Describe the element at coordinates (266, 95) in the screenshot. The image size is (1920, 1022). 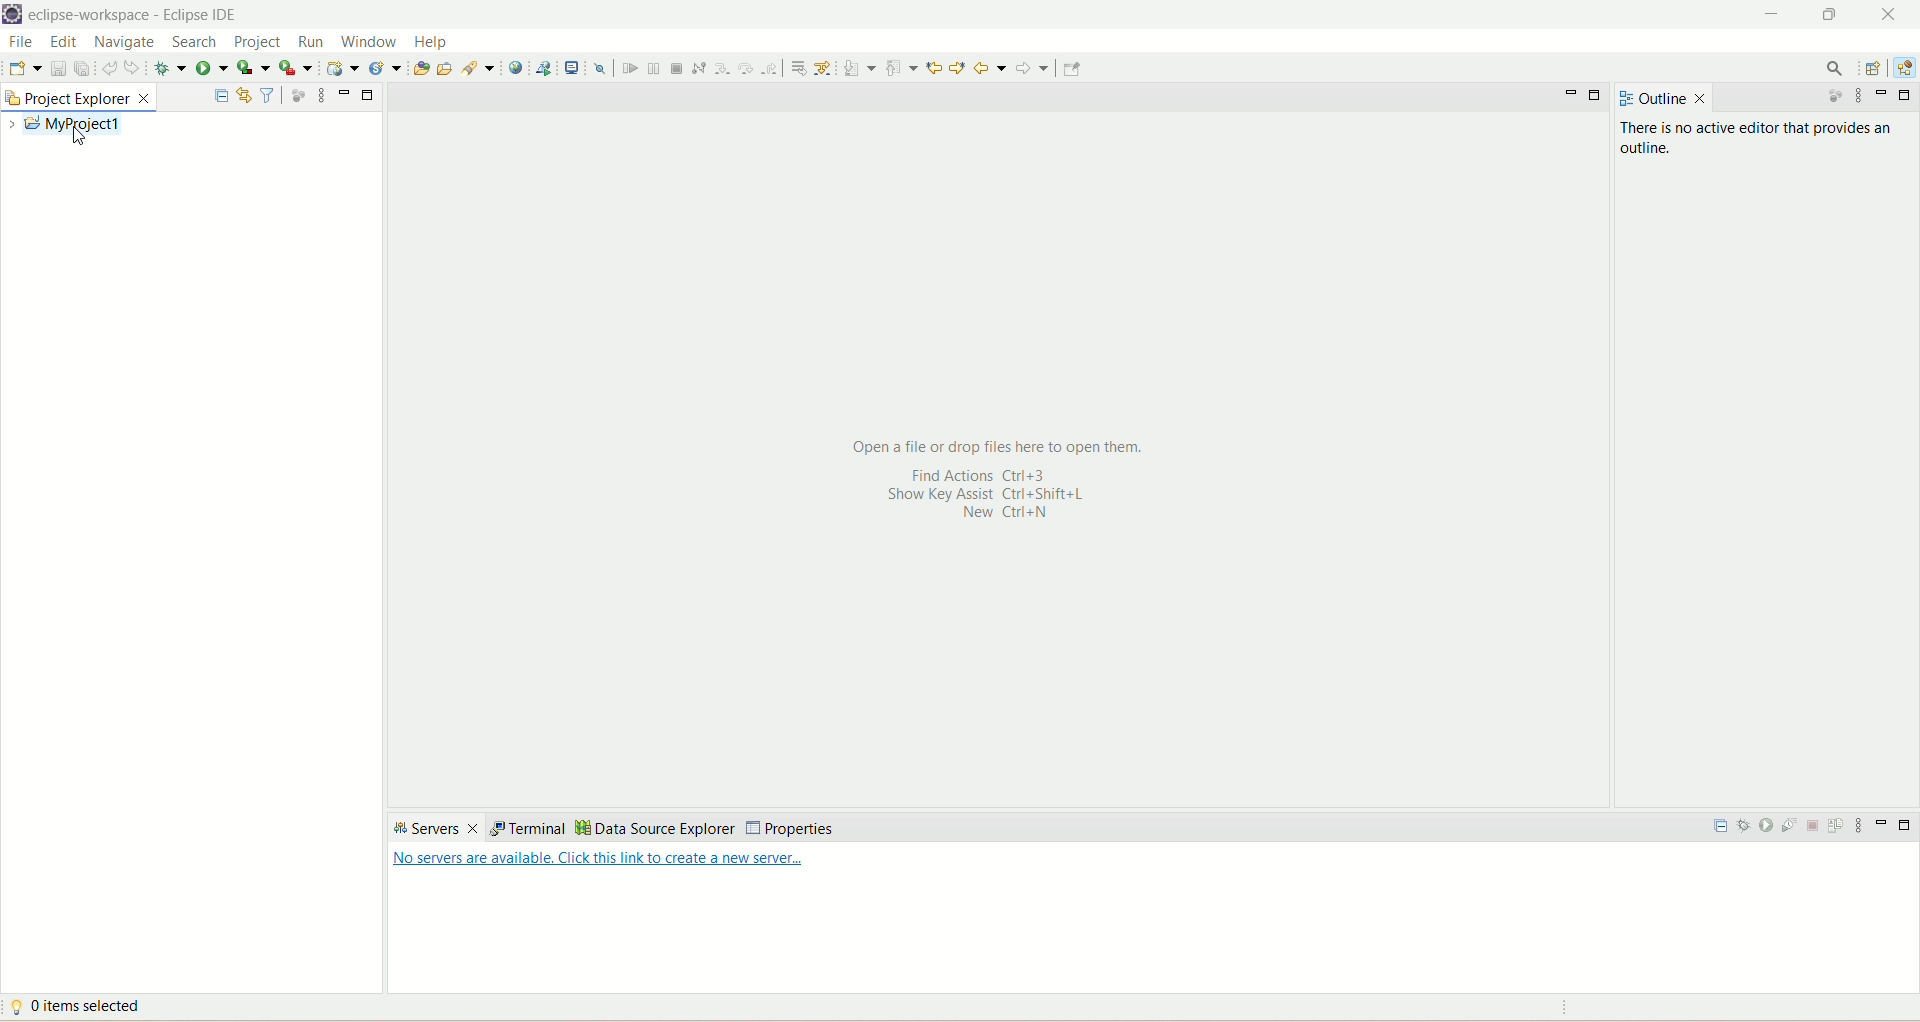
I see `filter` at that location.